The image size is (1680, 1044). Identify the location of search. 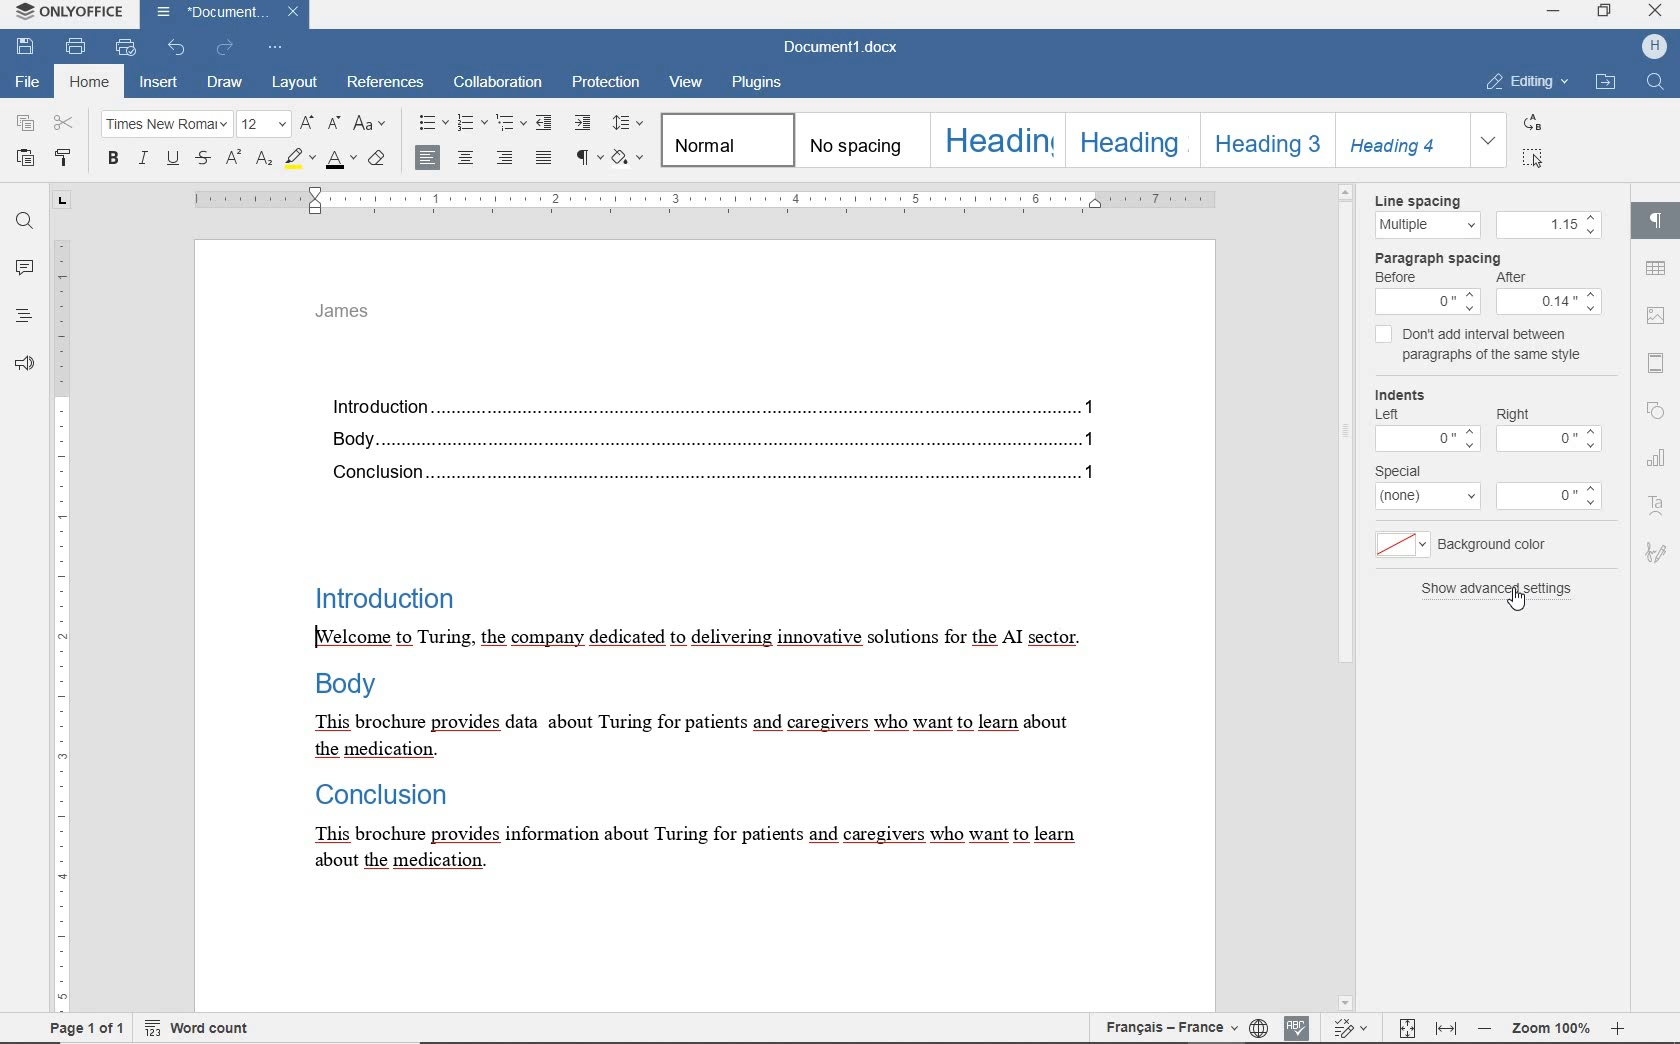
(1654, 82).